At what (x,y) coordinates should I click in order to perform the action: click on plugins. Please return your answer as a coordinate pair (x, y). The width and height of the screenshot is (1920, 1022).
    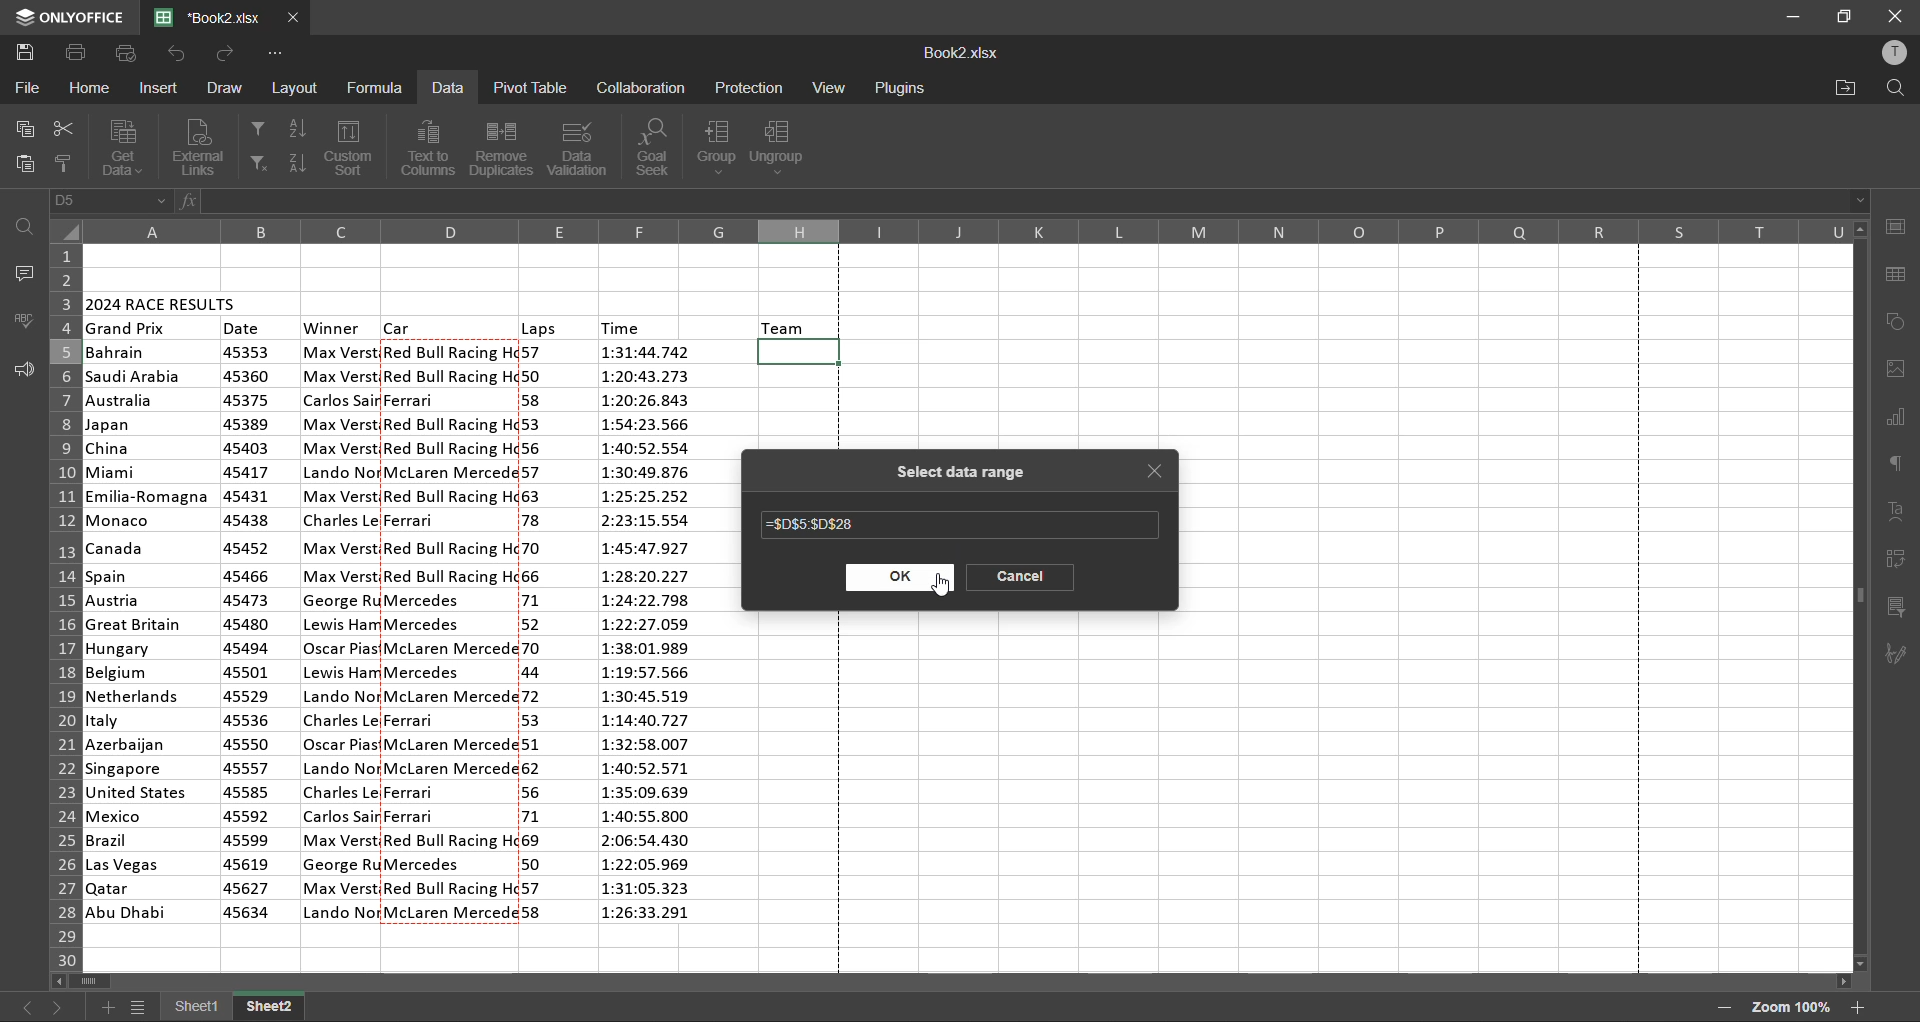
    Looking at the image, I should click on (899, 89).